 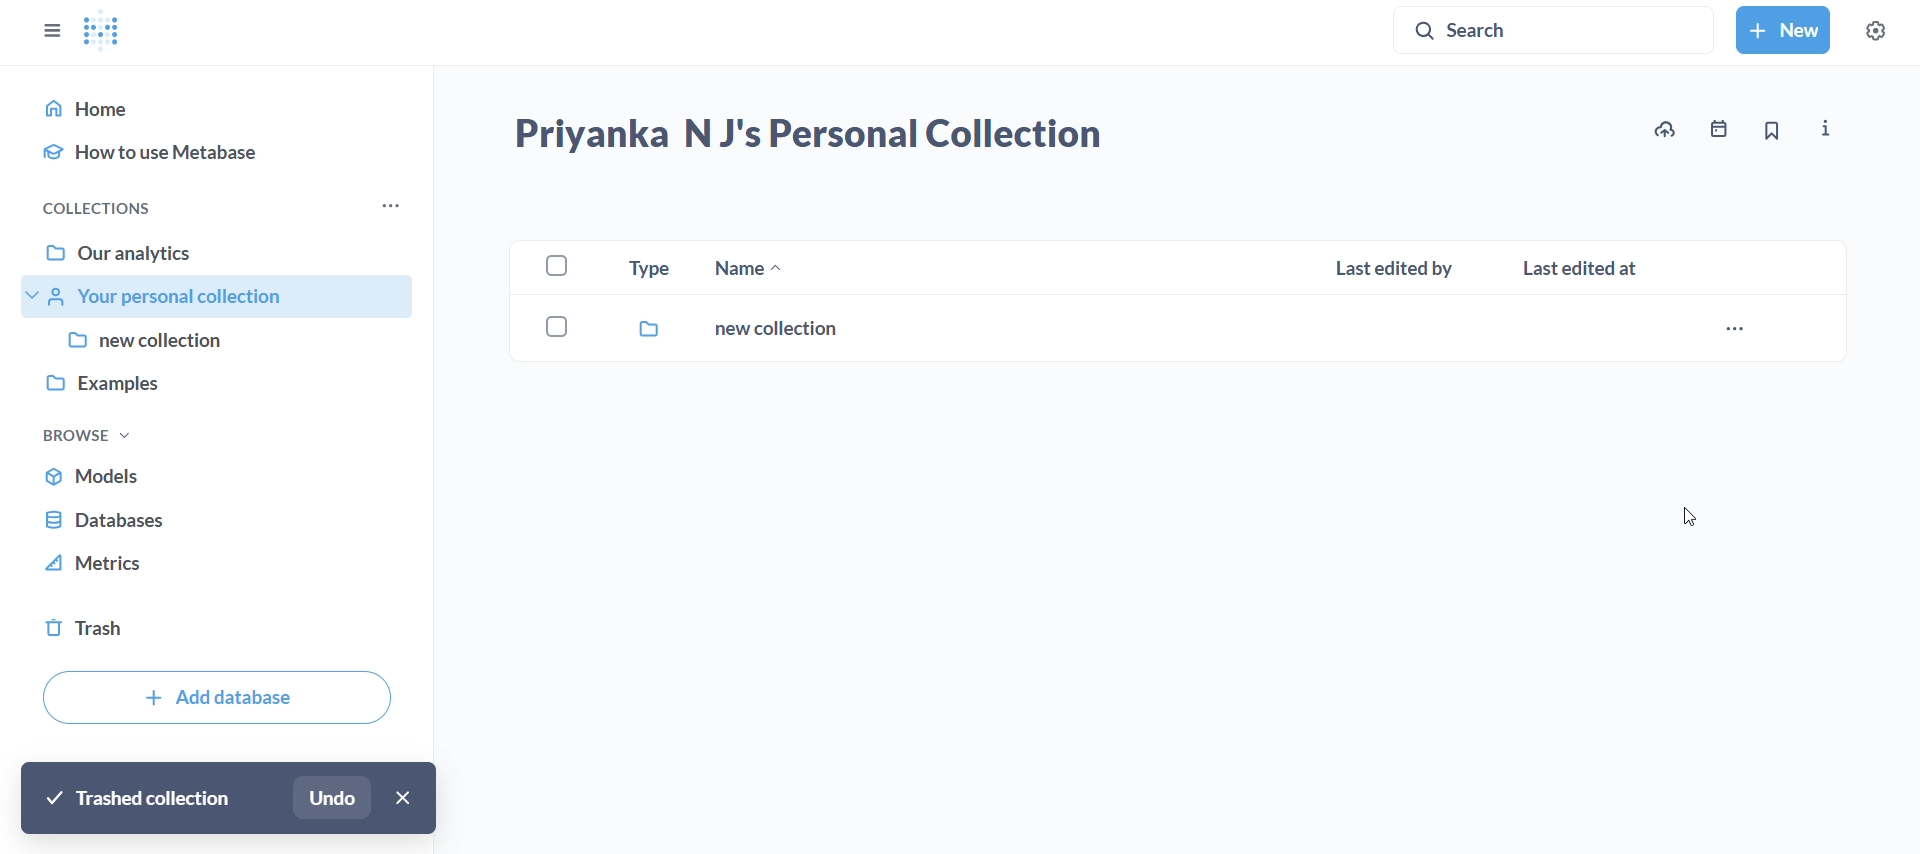 I want to click on search, so click(x=1560, y=29).